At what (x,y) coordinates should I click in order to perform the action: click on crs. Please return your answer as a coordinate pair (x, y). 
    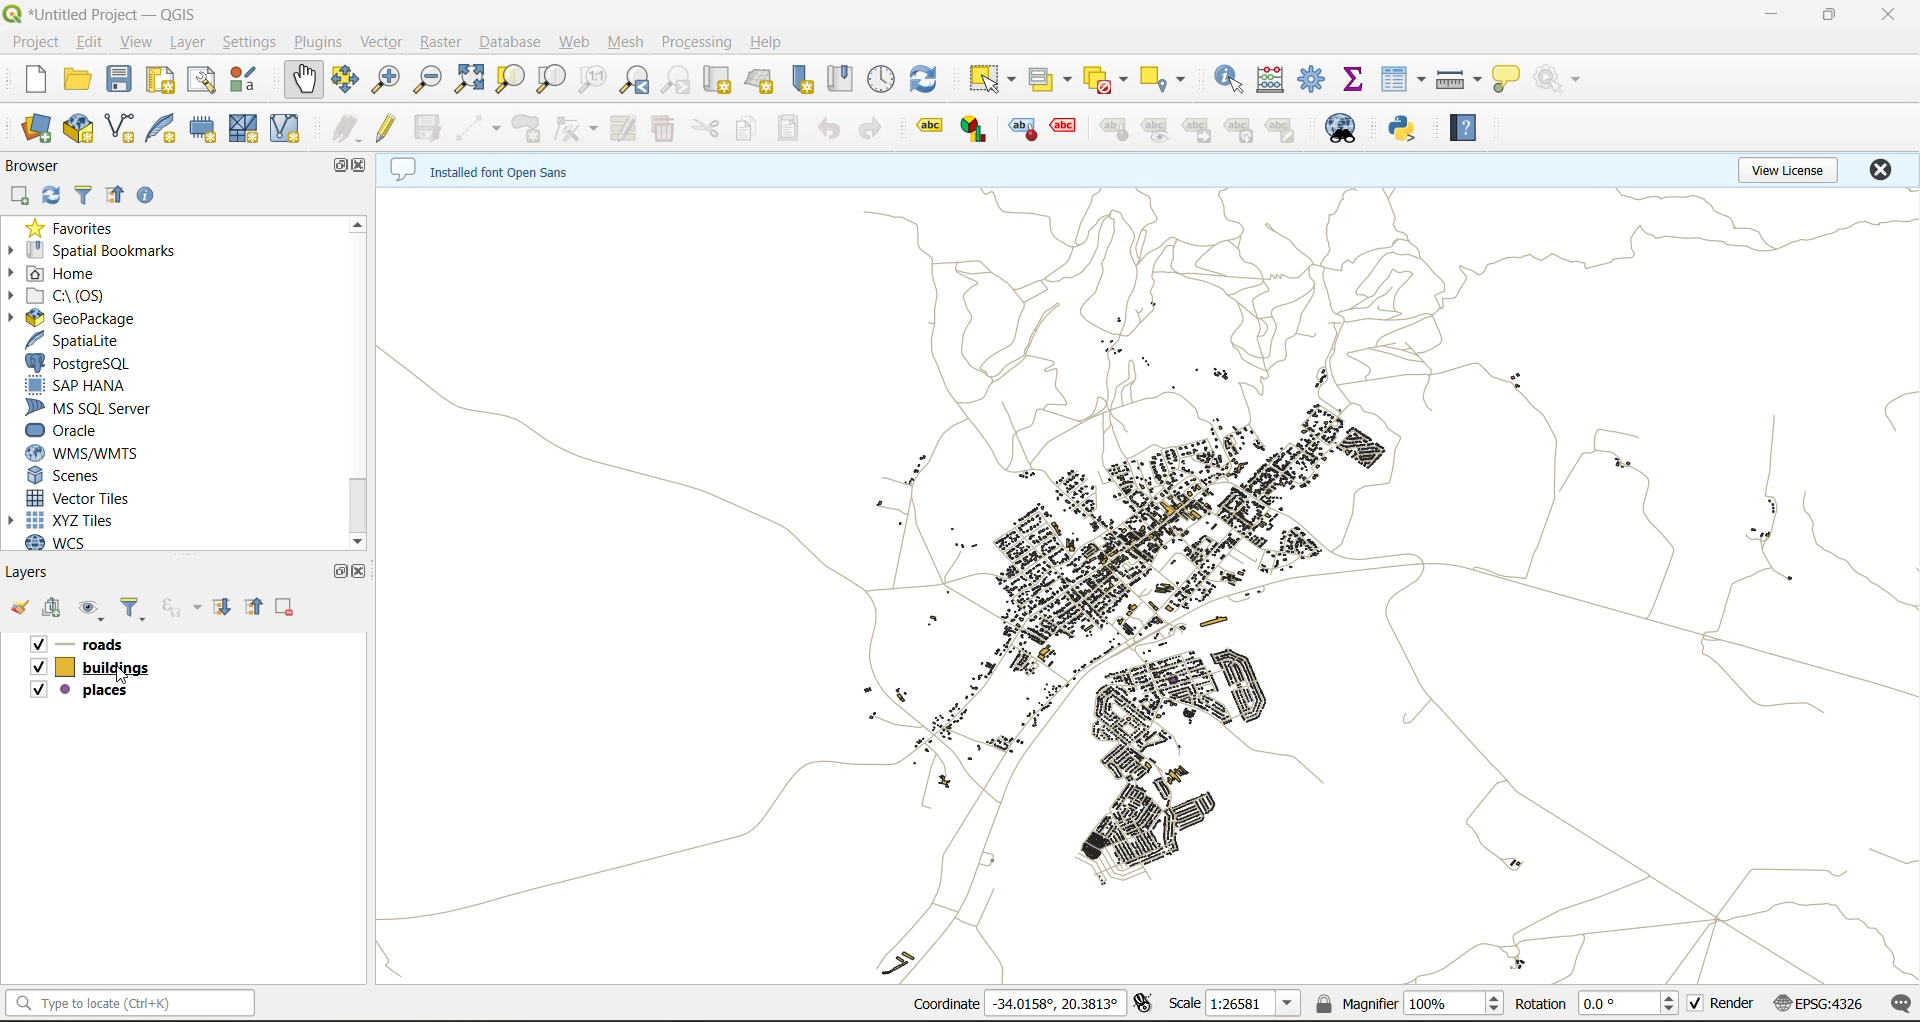
    Looking at the image, I should click on (1823, 1002).